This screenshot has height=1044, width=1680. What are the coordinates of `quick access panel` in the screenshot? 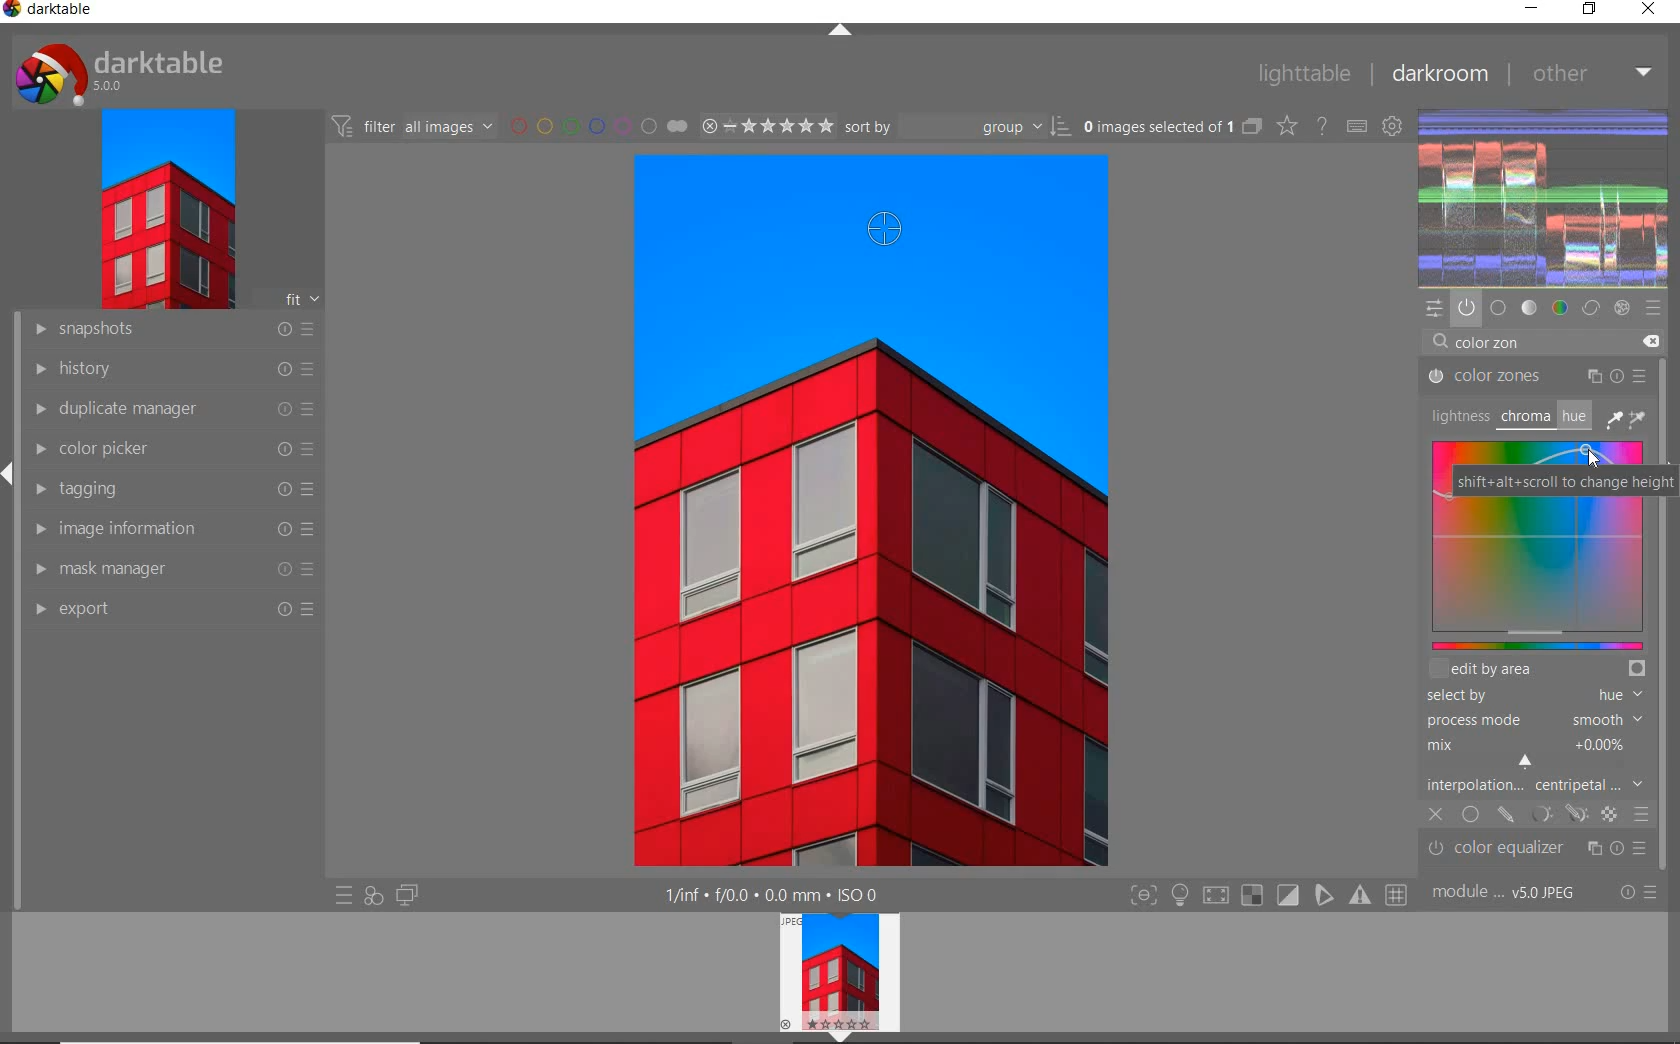 It's located at (1435, 309).